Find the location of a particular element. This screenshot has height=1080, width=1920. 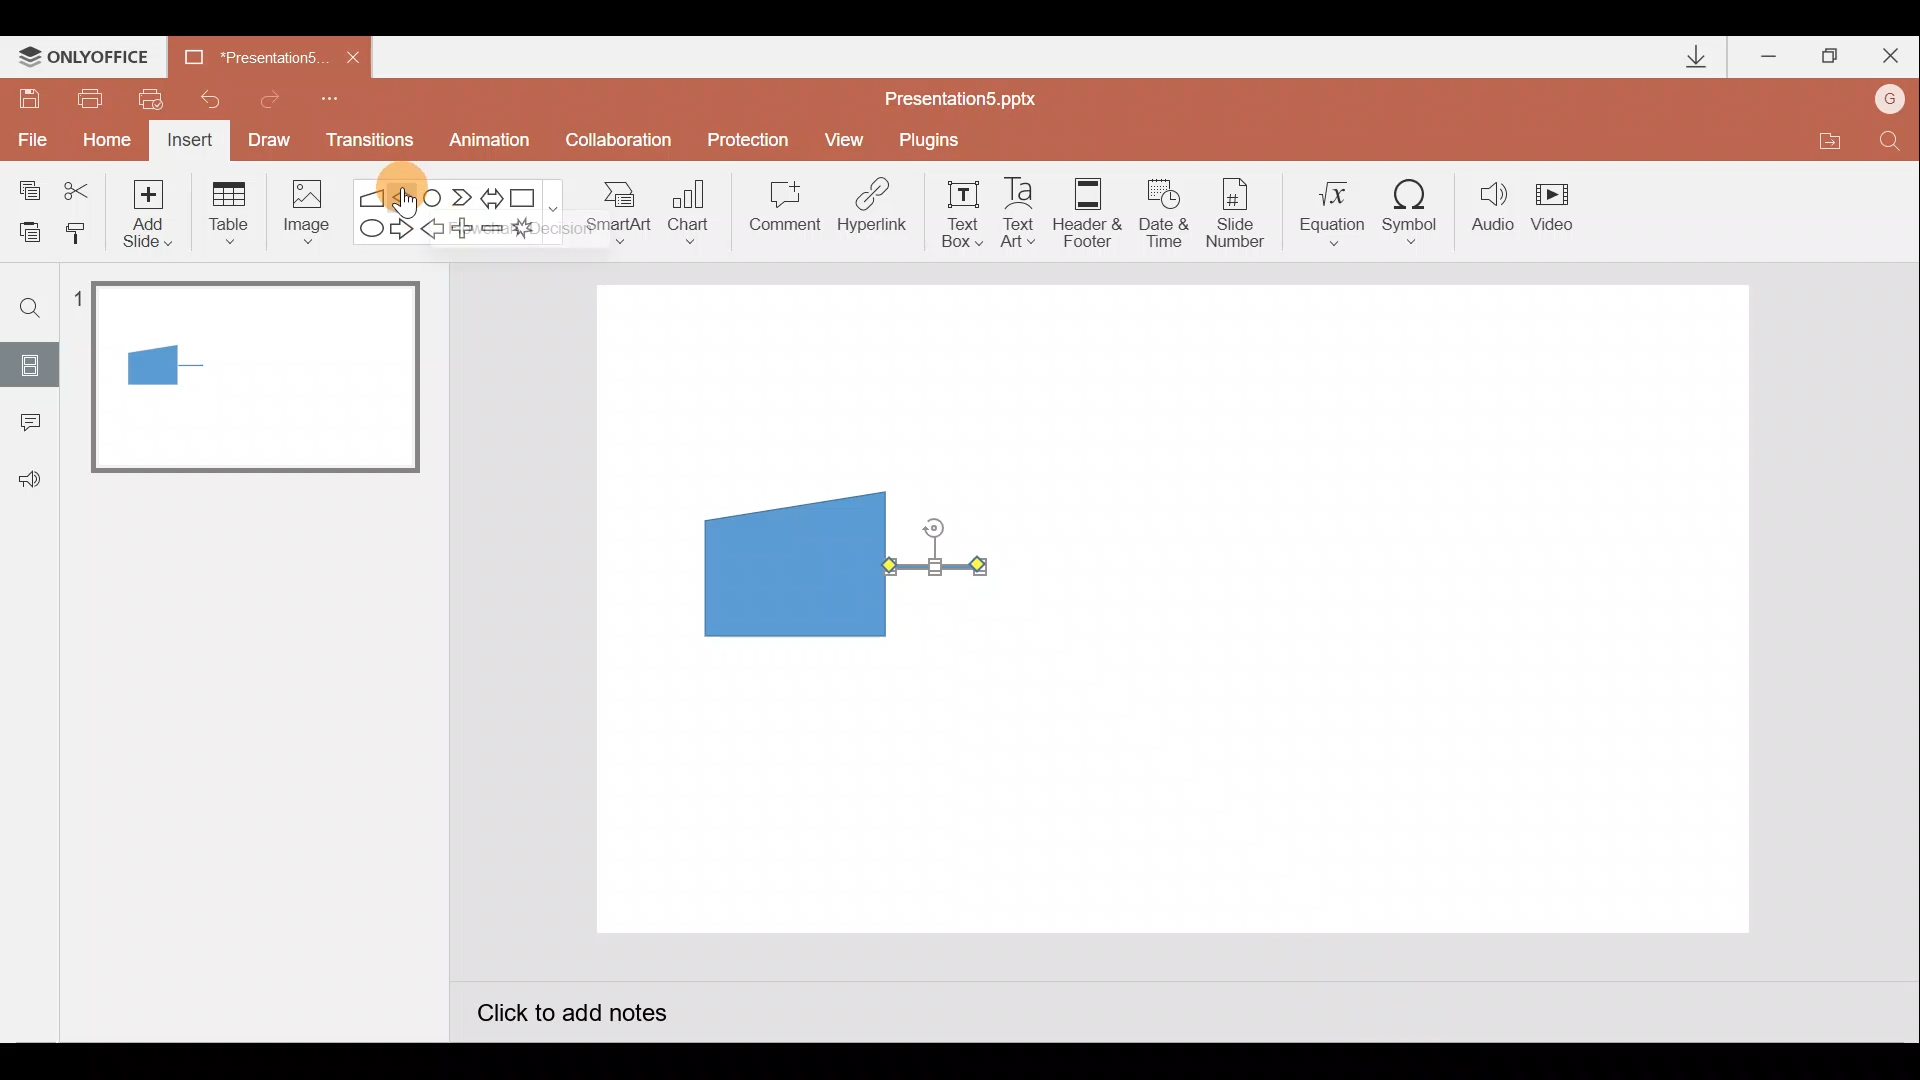

Insert is located at coordinates (187, 143).